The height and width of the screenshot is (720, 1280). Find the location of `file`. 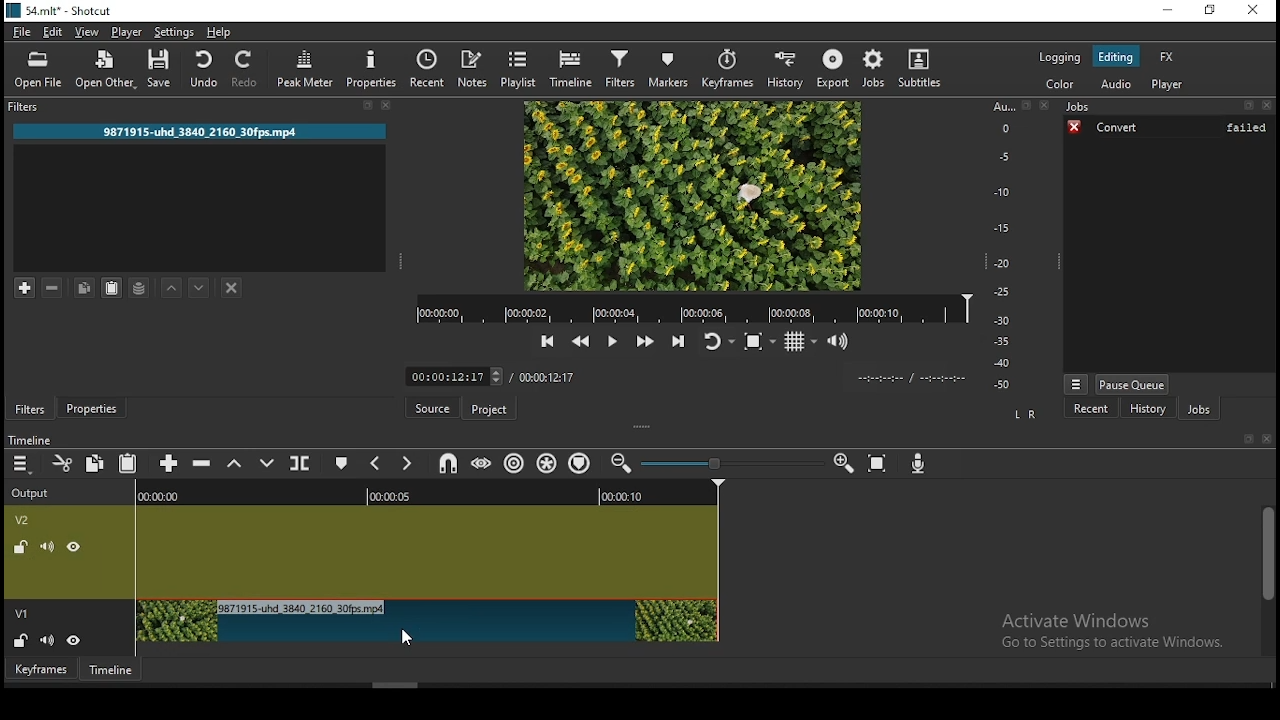

file is located at coordinates (24, 33).